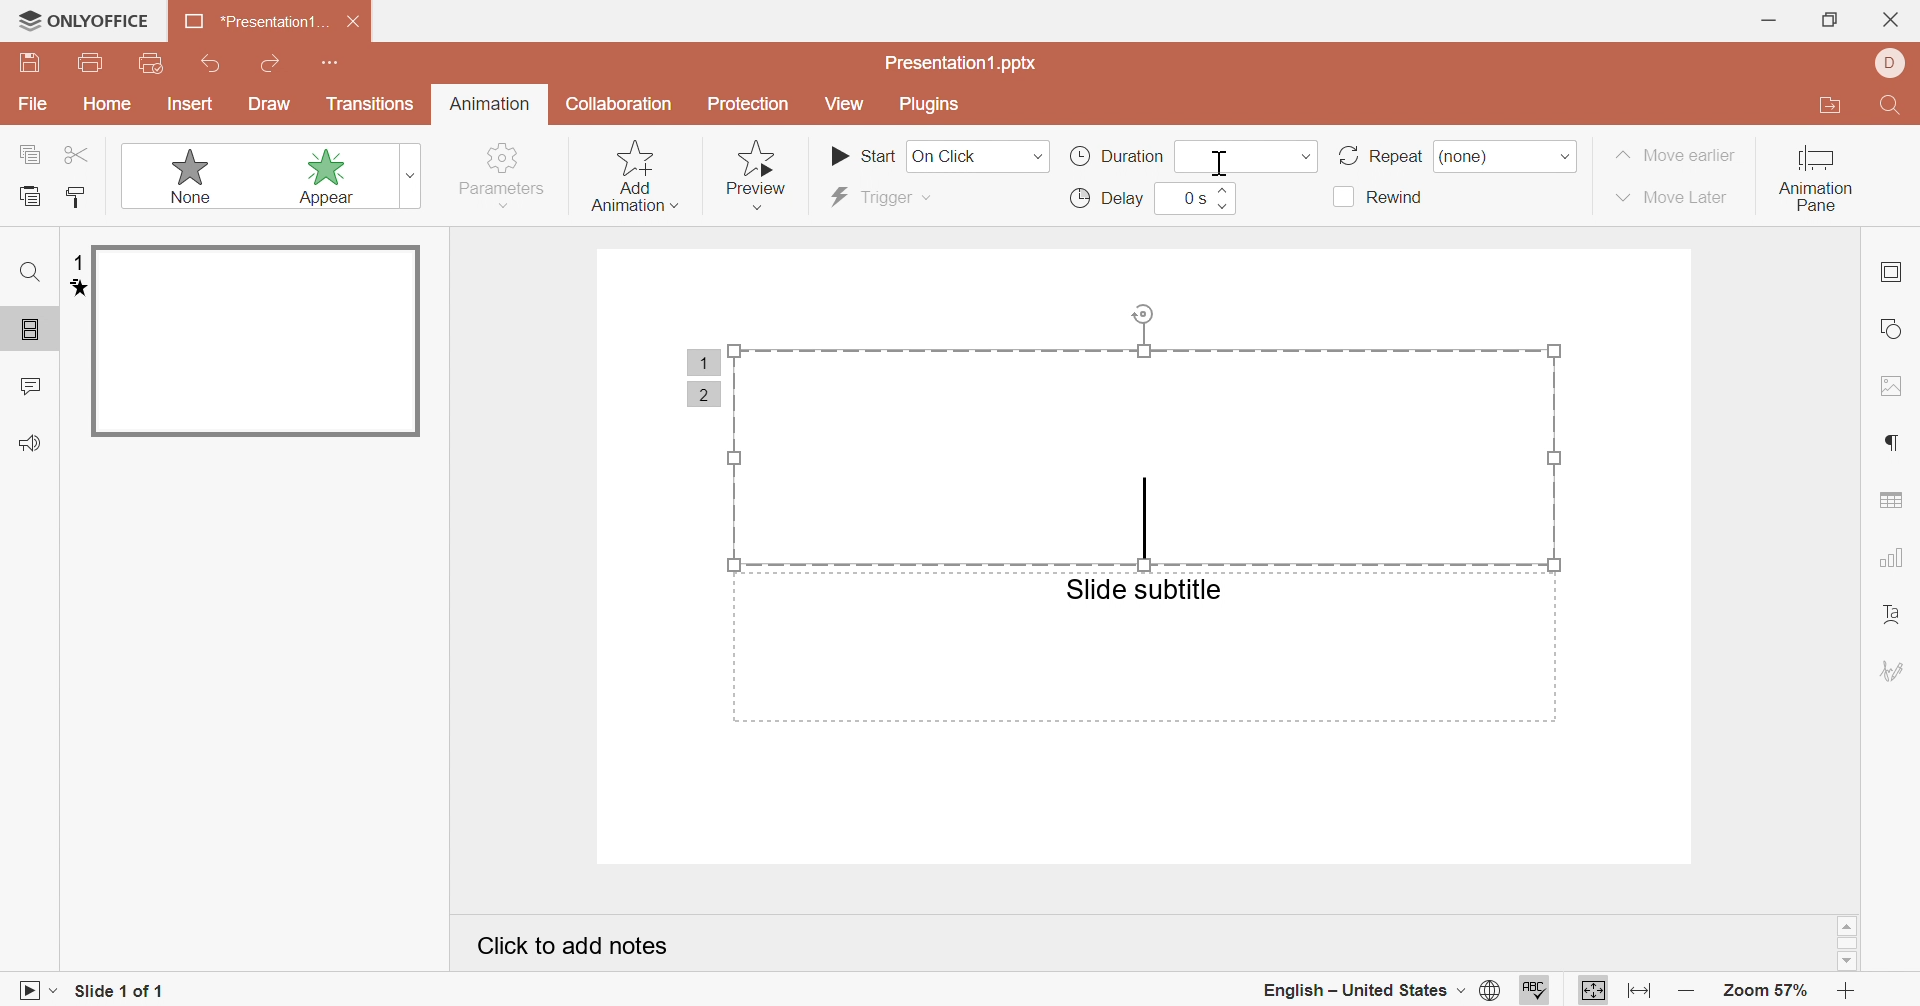 Image resolution: width=1920 pixels, height=1006 pixels. I want to click on insert, so click(189, 104).